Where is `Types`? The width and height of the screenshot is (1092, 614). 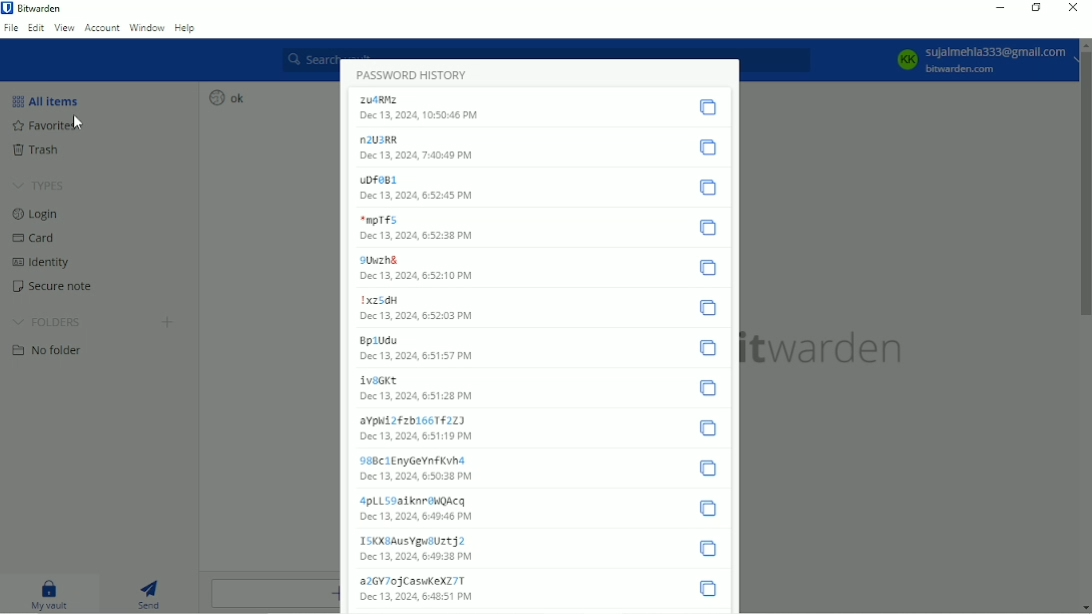 Types is located at coordinates (39, 183).